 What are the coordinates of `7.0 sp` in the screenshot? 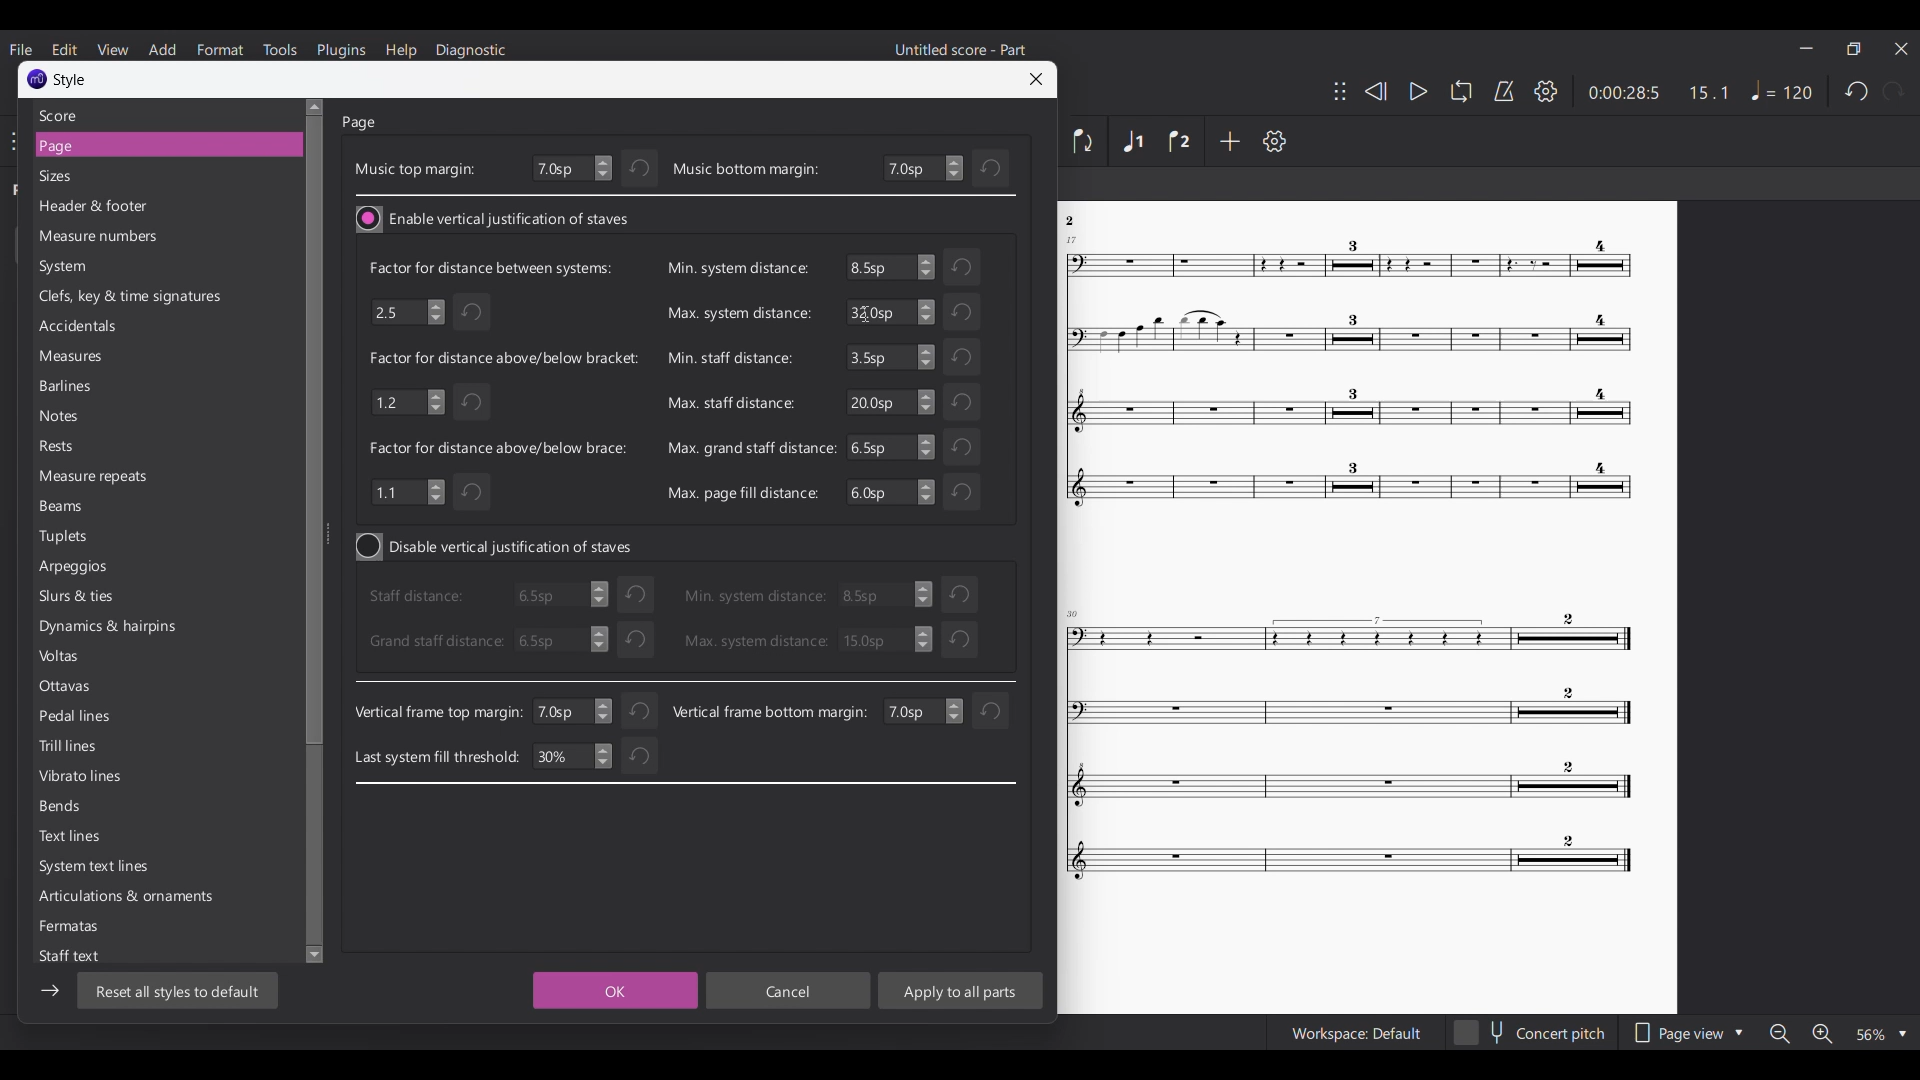 It's located at (574, 711).